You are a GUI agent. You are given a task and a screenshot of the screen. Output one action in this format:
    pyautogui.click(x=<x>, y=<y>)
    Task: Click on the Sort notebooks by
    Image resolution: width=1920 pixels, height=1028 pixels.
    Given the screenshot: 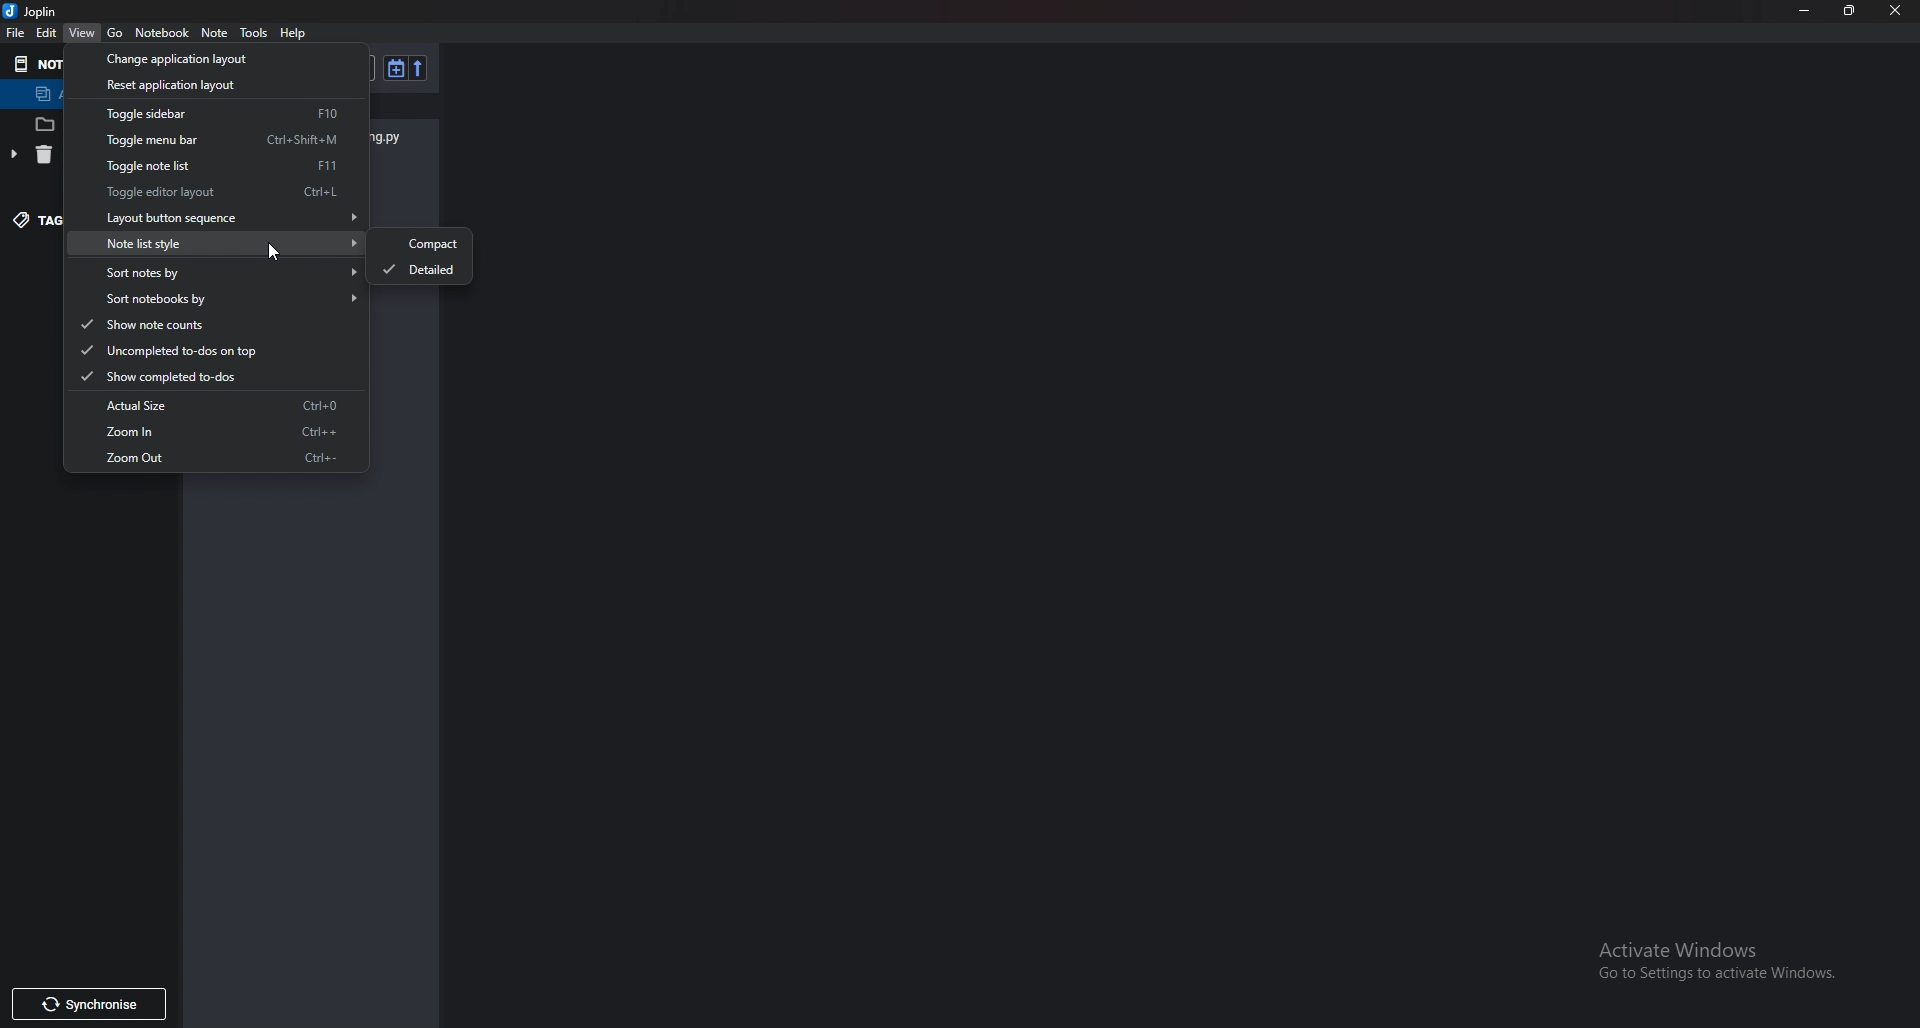 What is the action you would take?
    pyautogui.click(x=219, y=298)
    